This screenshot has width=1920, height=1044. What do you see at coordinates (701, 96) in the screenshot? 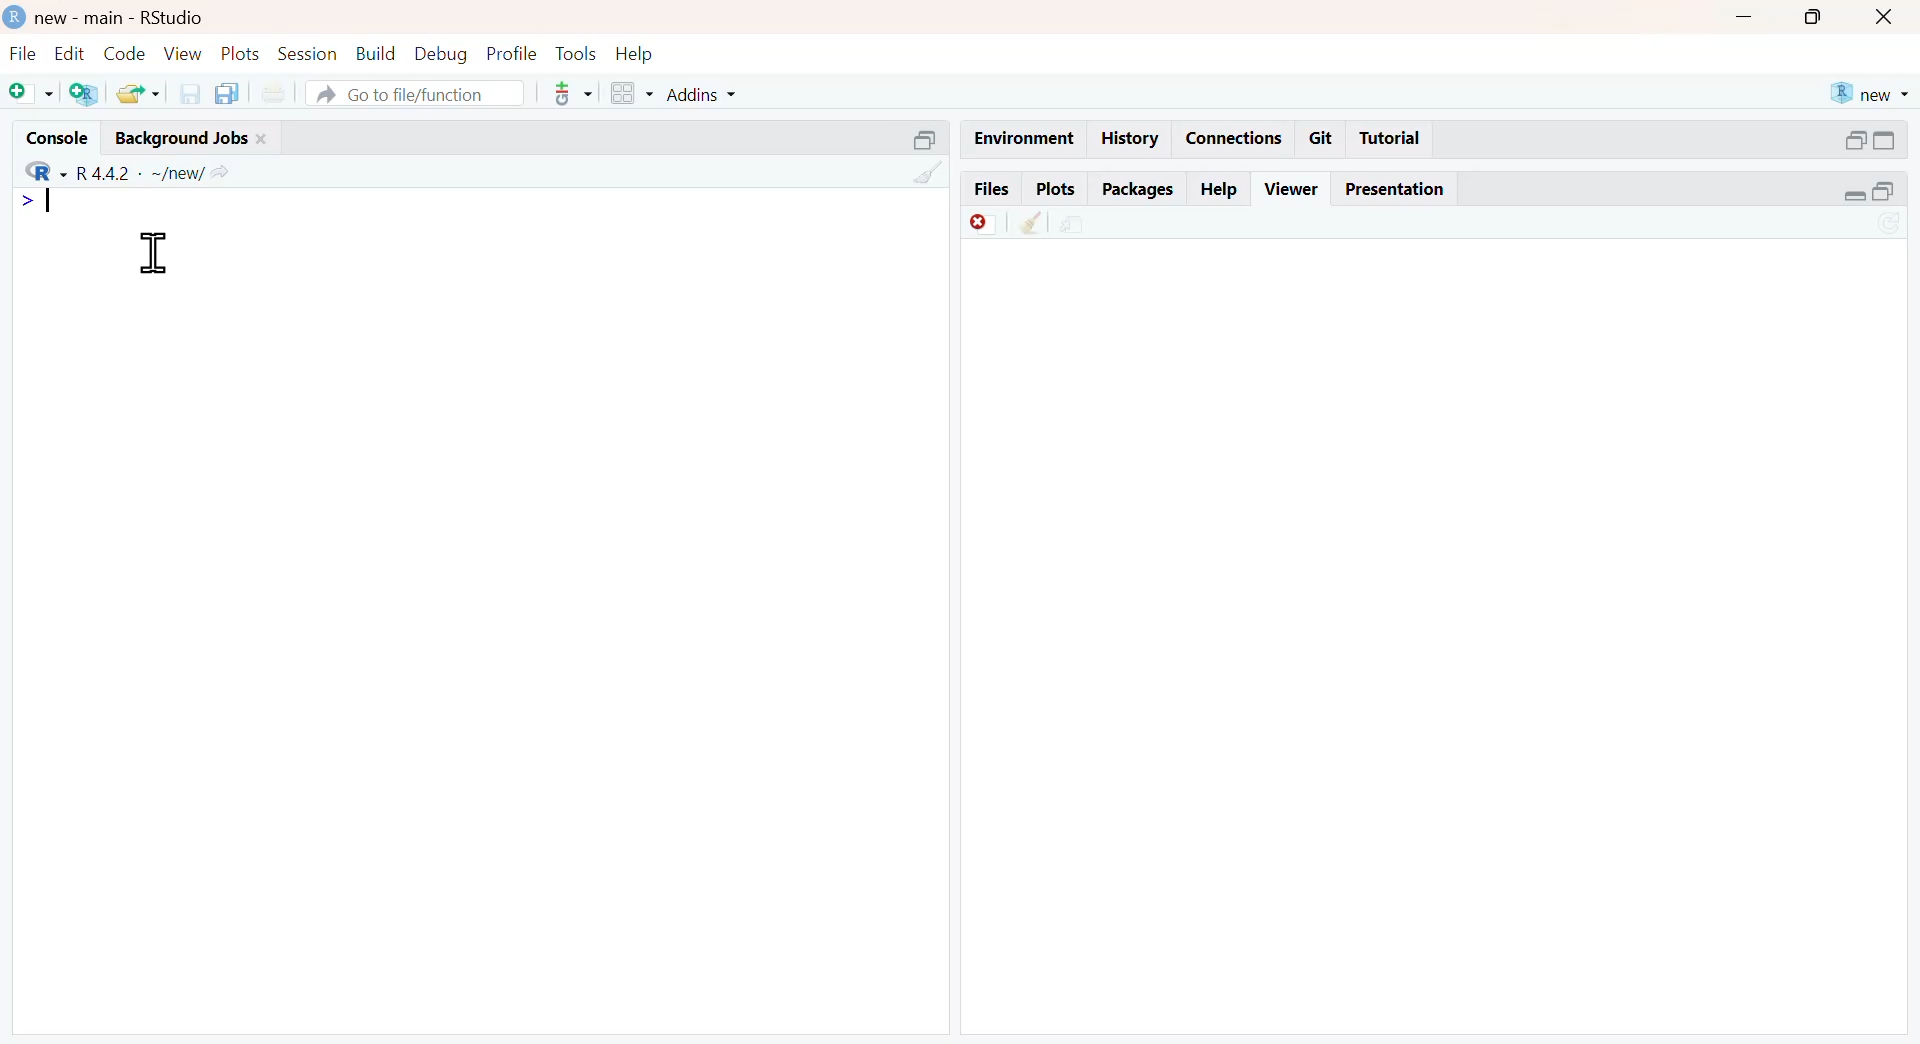
I see `addins` at bounding box center [701, 96].